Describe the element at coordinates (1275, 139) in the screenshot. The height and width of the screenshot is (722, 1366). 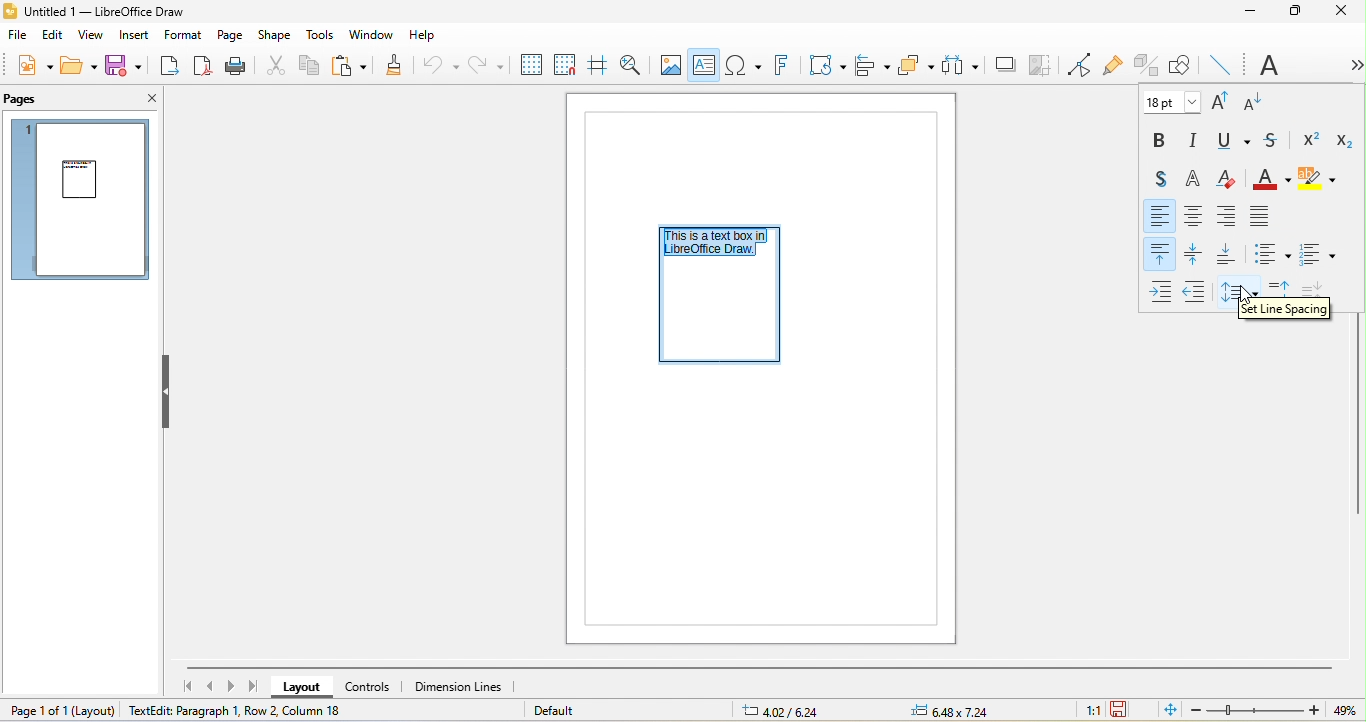
I see `strikethrough` at that location.